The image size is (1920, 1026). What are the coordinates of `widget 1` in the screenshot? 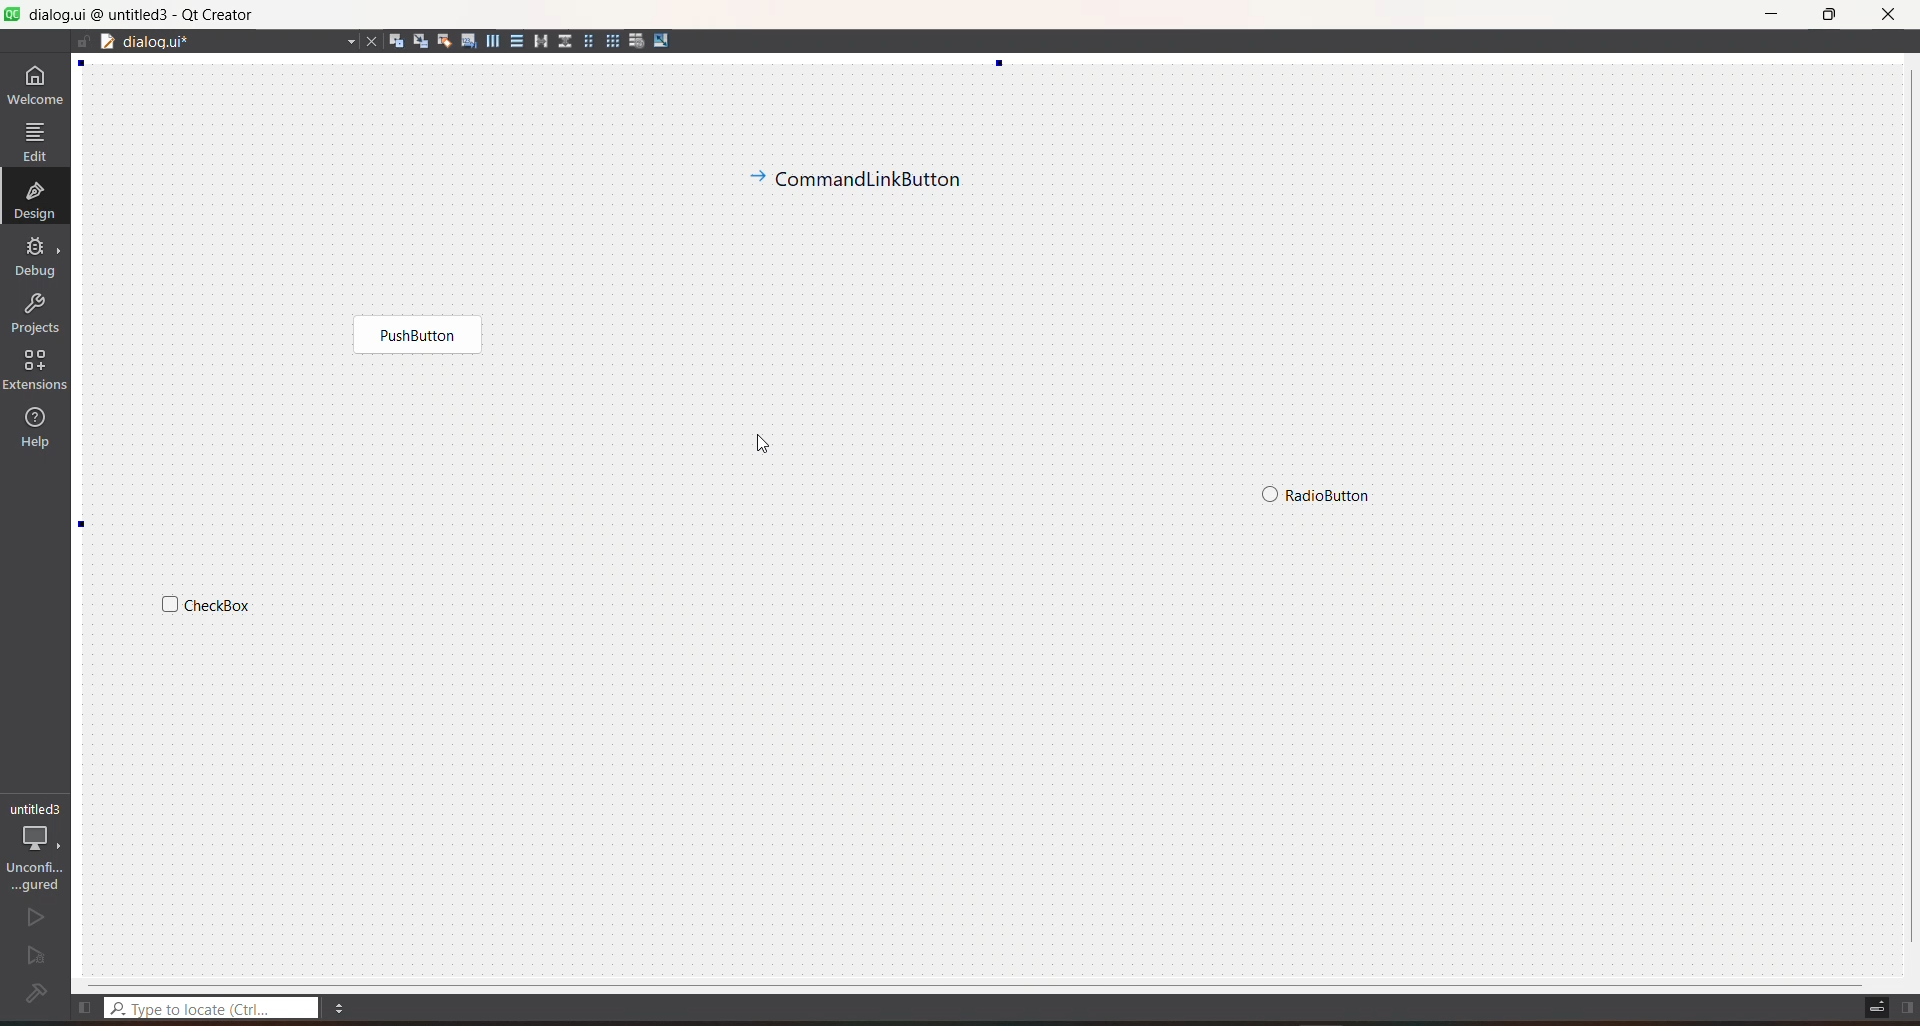 It's located at (1315, 495).